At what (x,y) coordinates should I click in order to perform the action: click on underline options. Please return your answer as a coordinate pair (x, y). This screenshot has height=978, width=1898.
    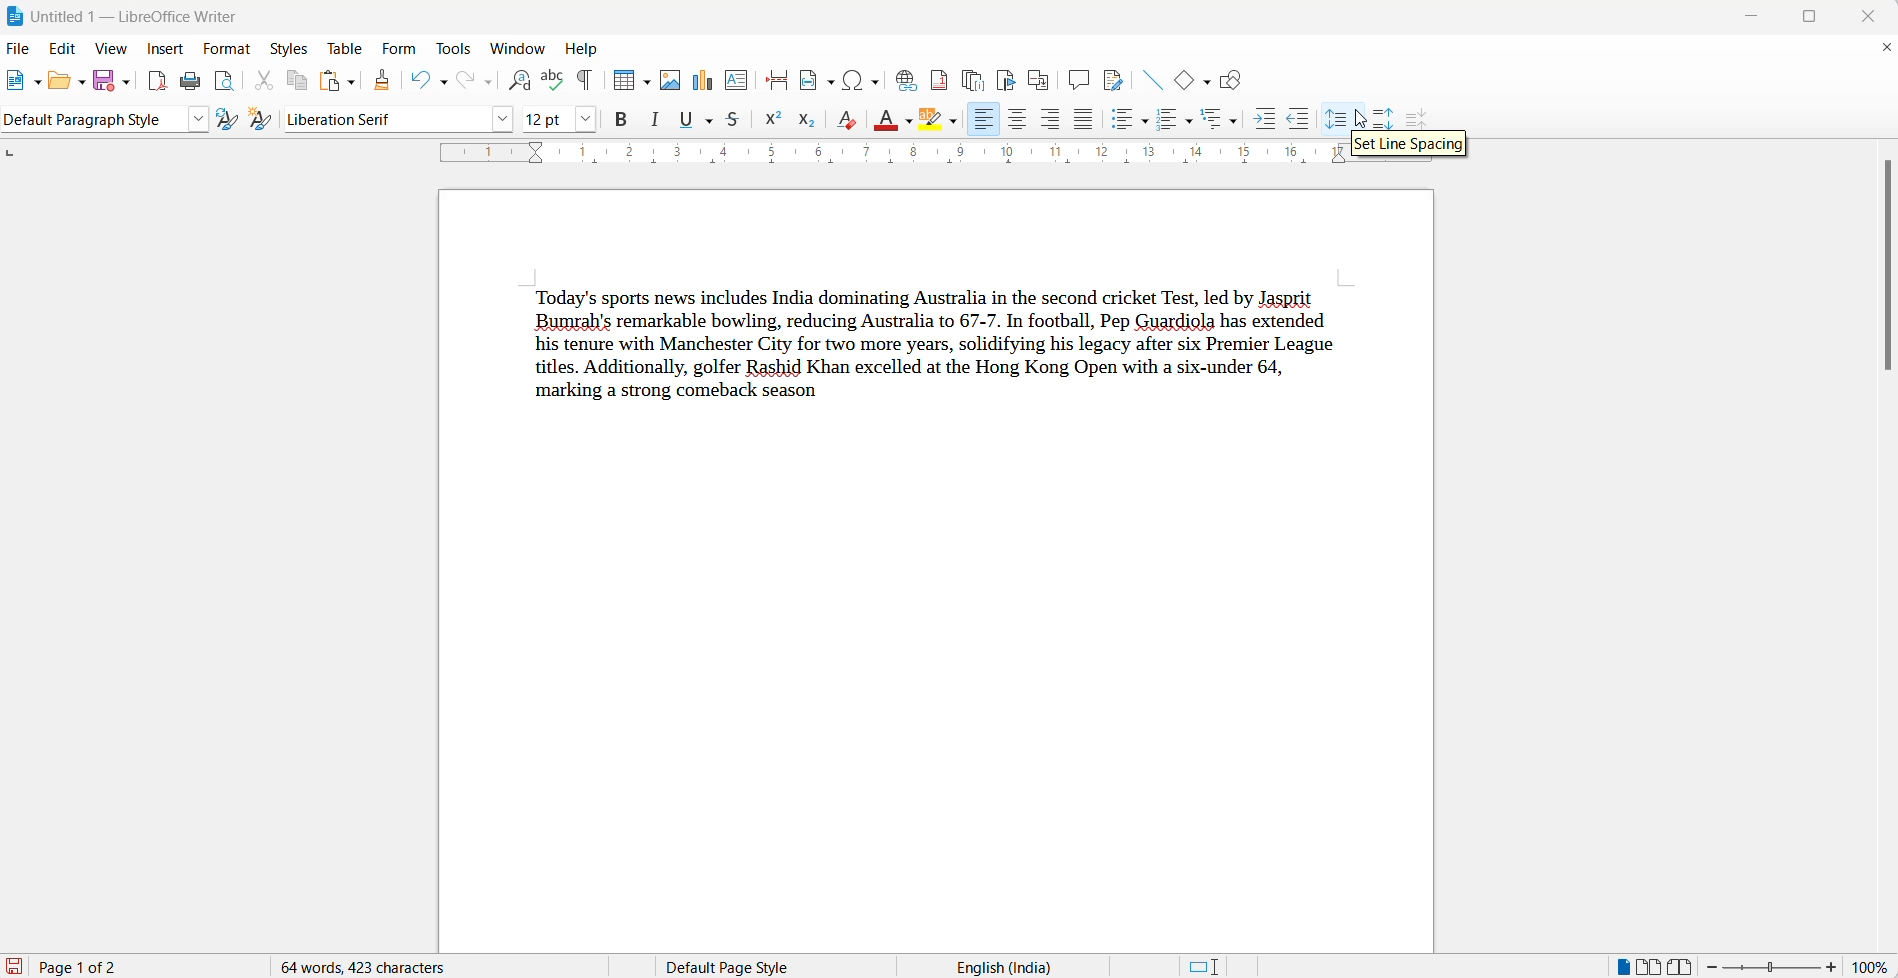
    Looking at the image, I should click on (709, 122).